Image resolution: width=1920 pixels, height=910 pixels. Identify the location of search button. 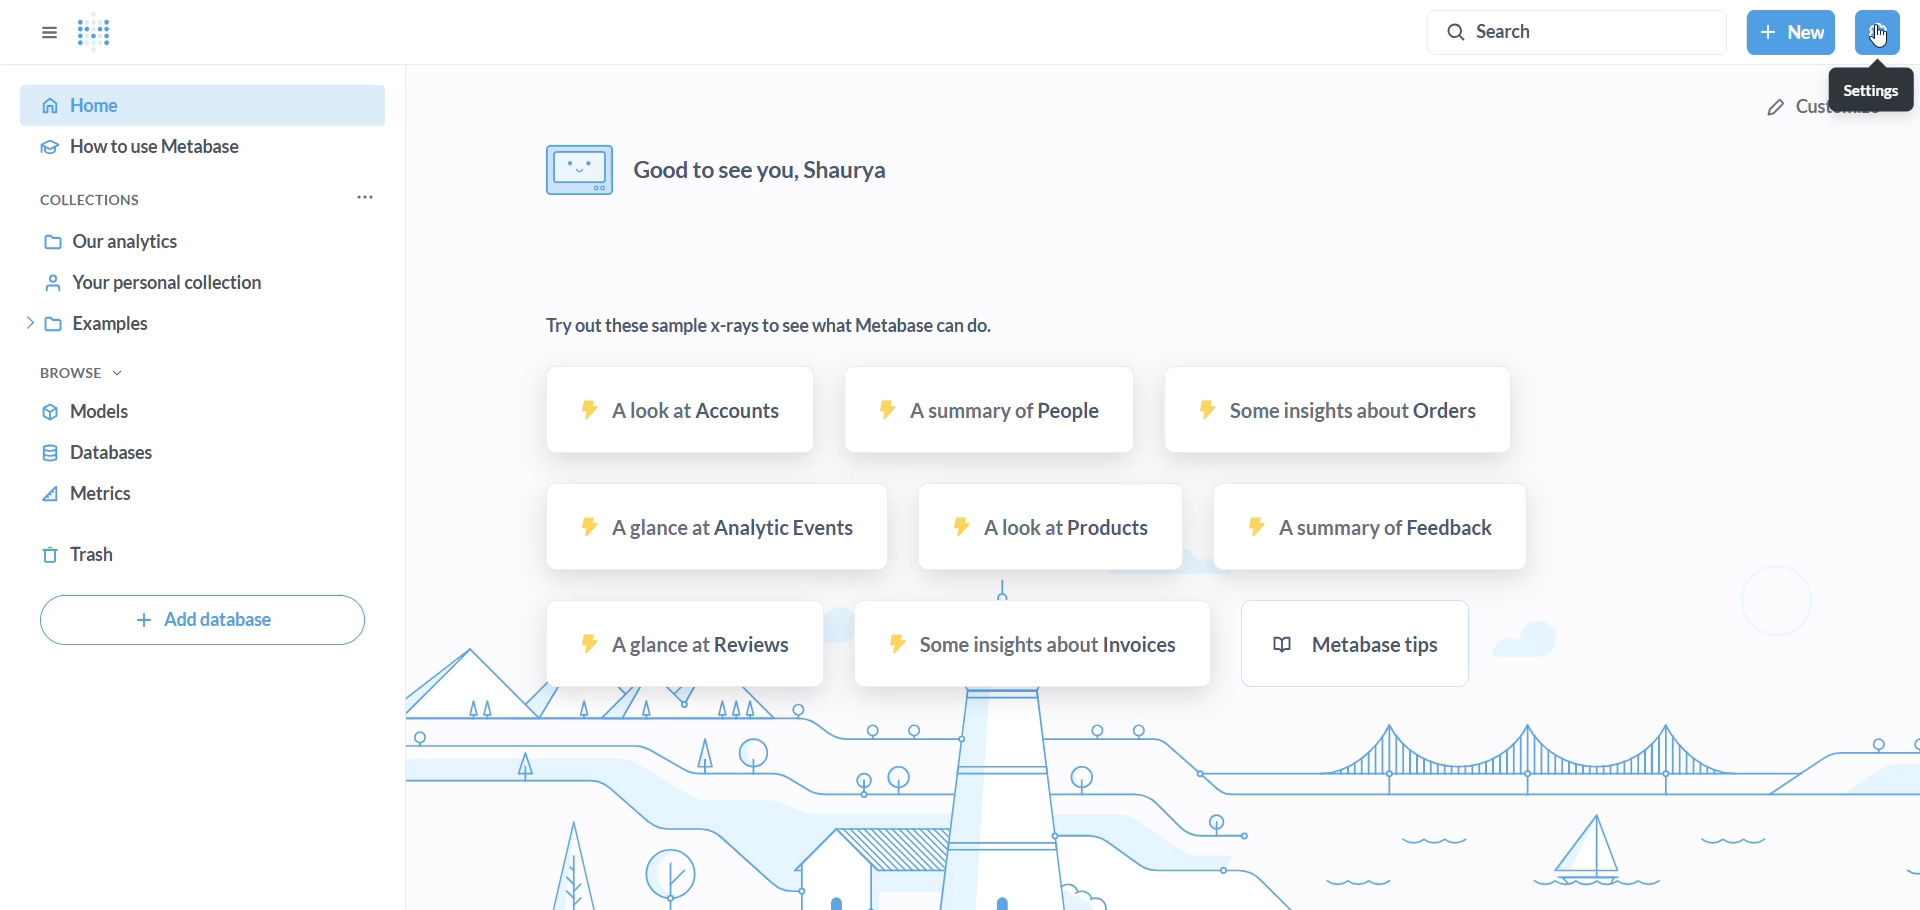
(1582, 32).